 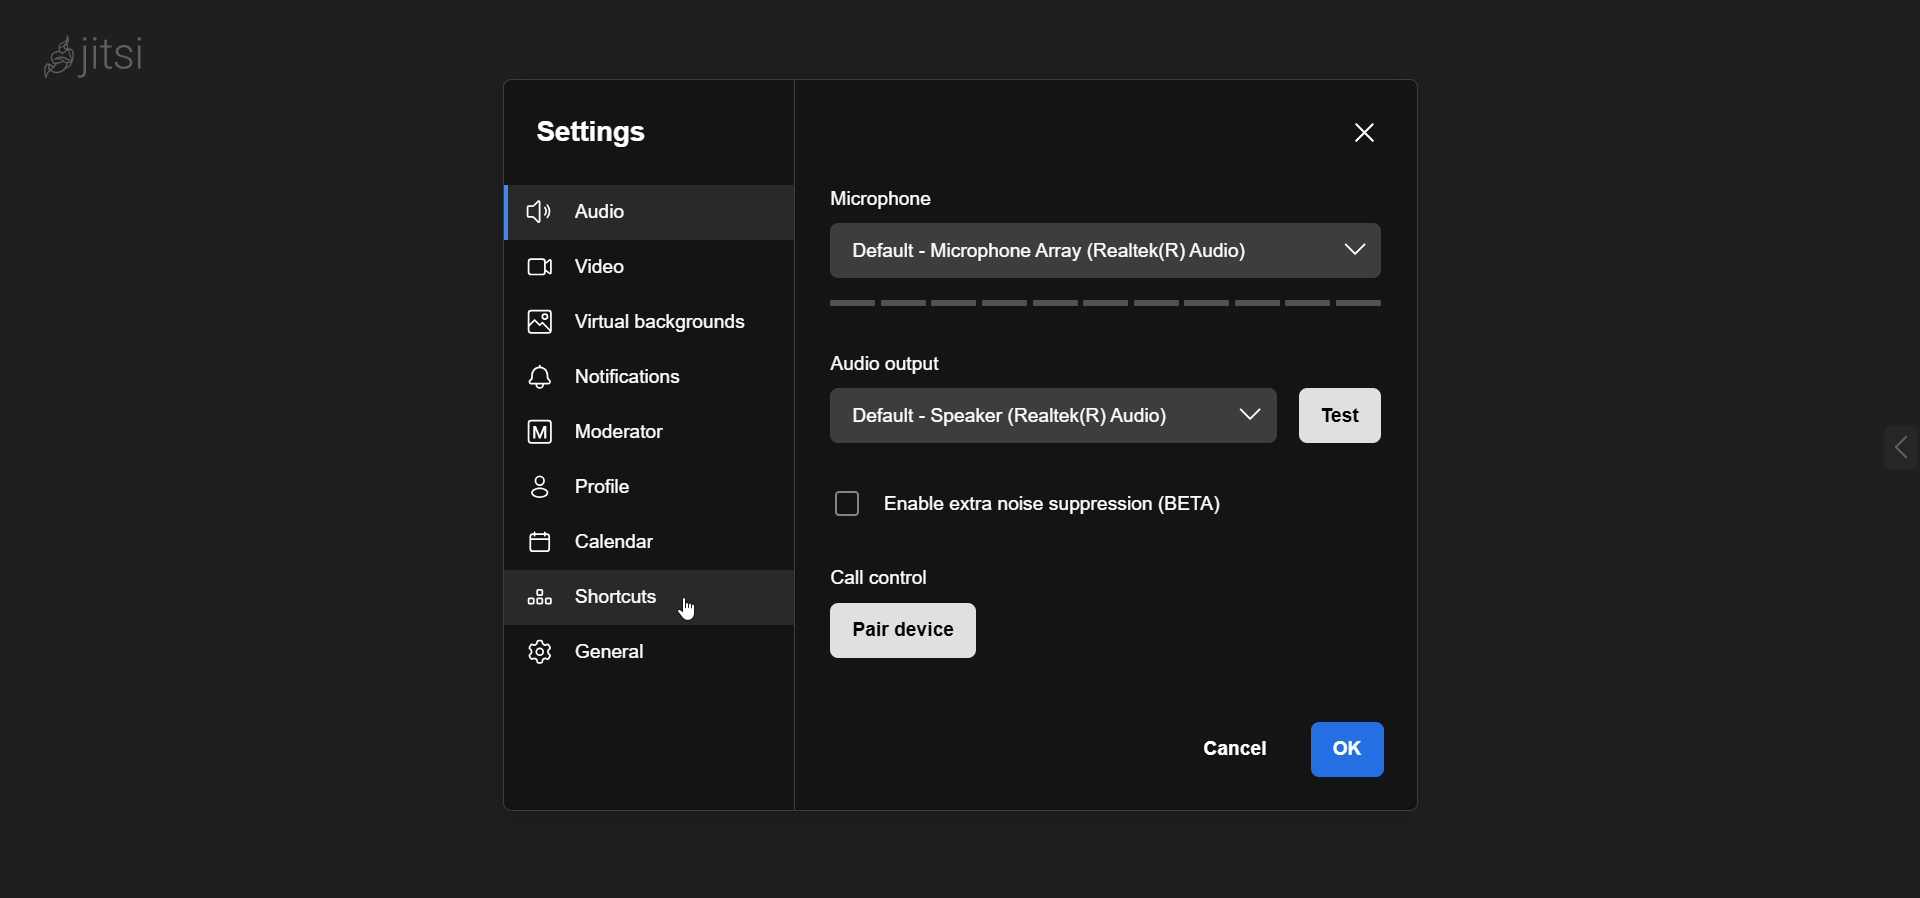 I want to click on profile, so click(x=596, y=484).